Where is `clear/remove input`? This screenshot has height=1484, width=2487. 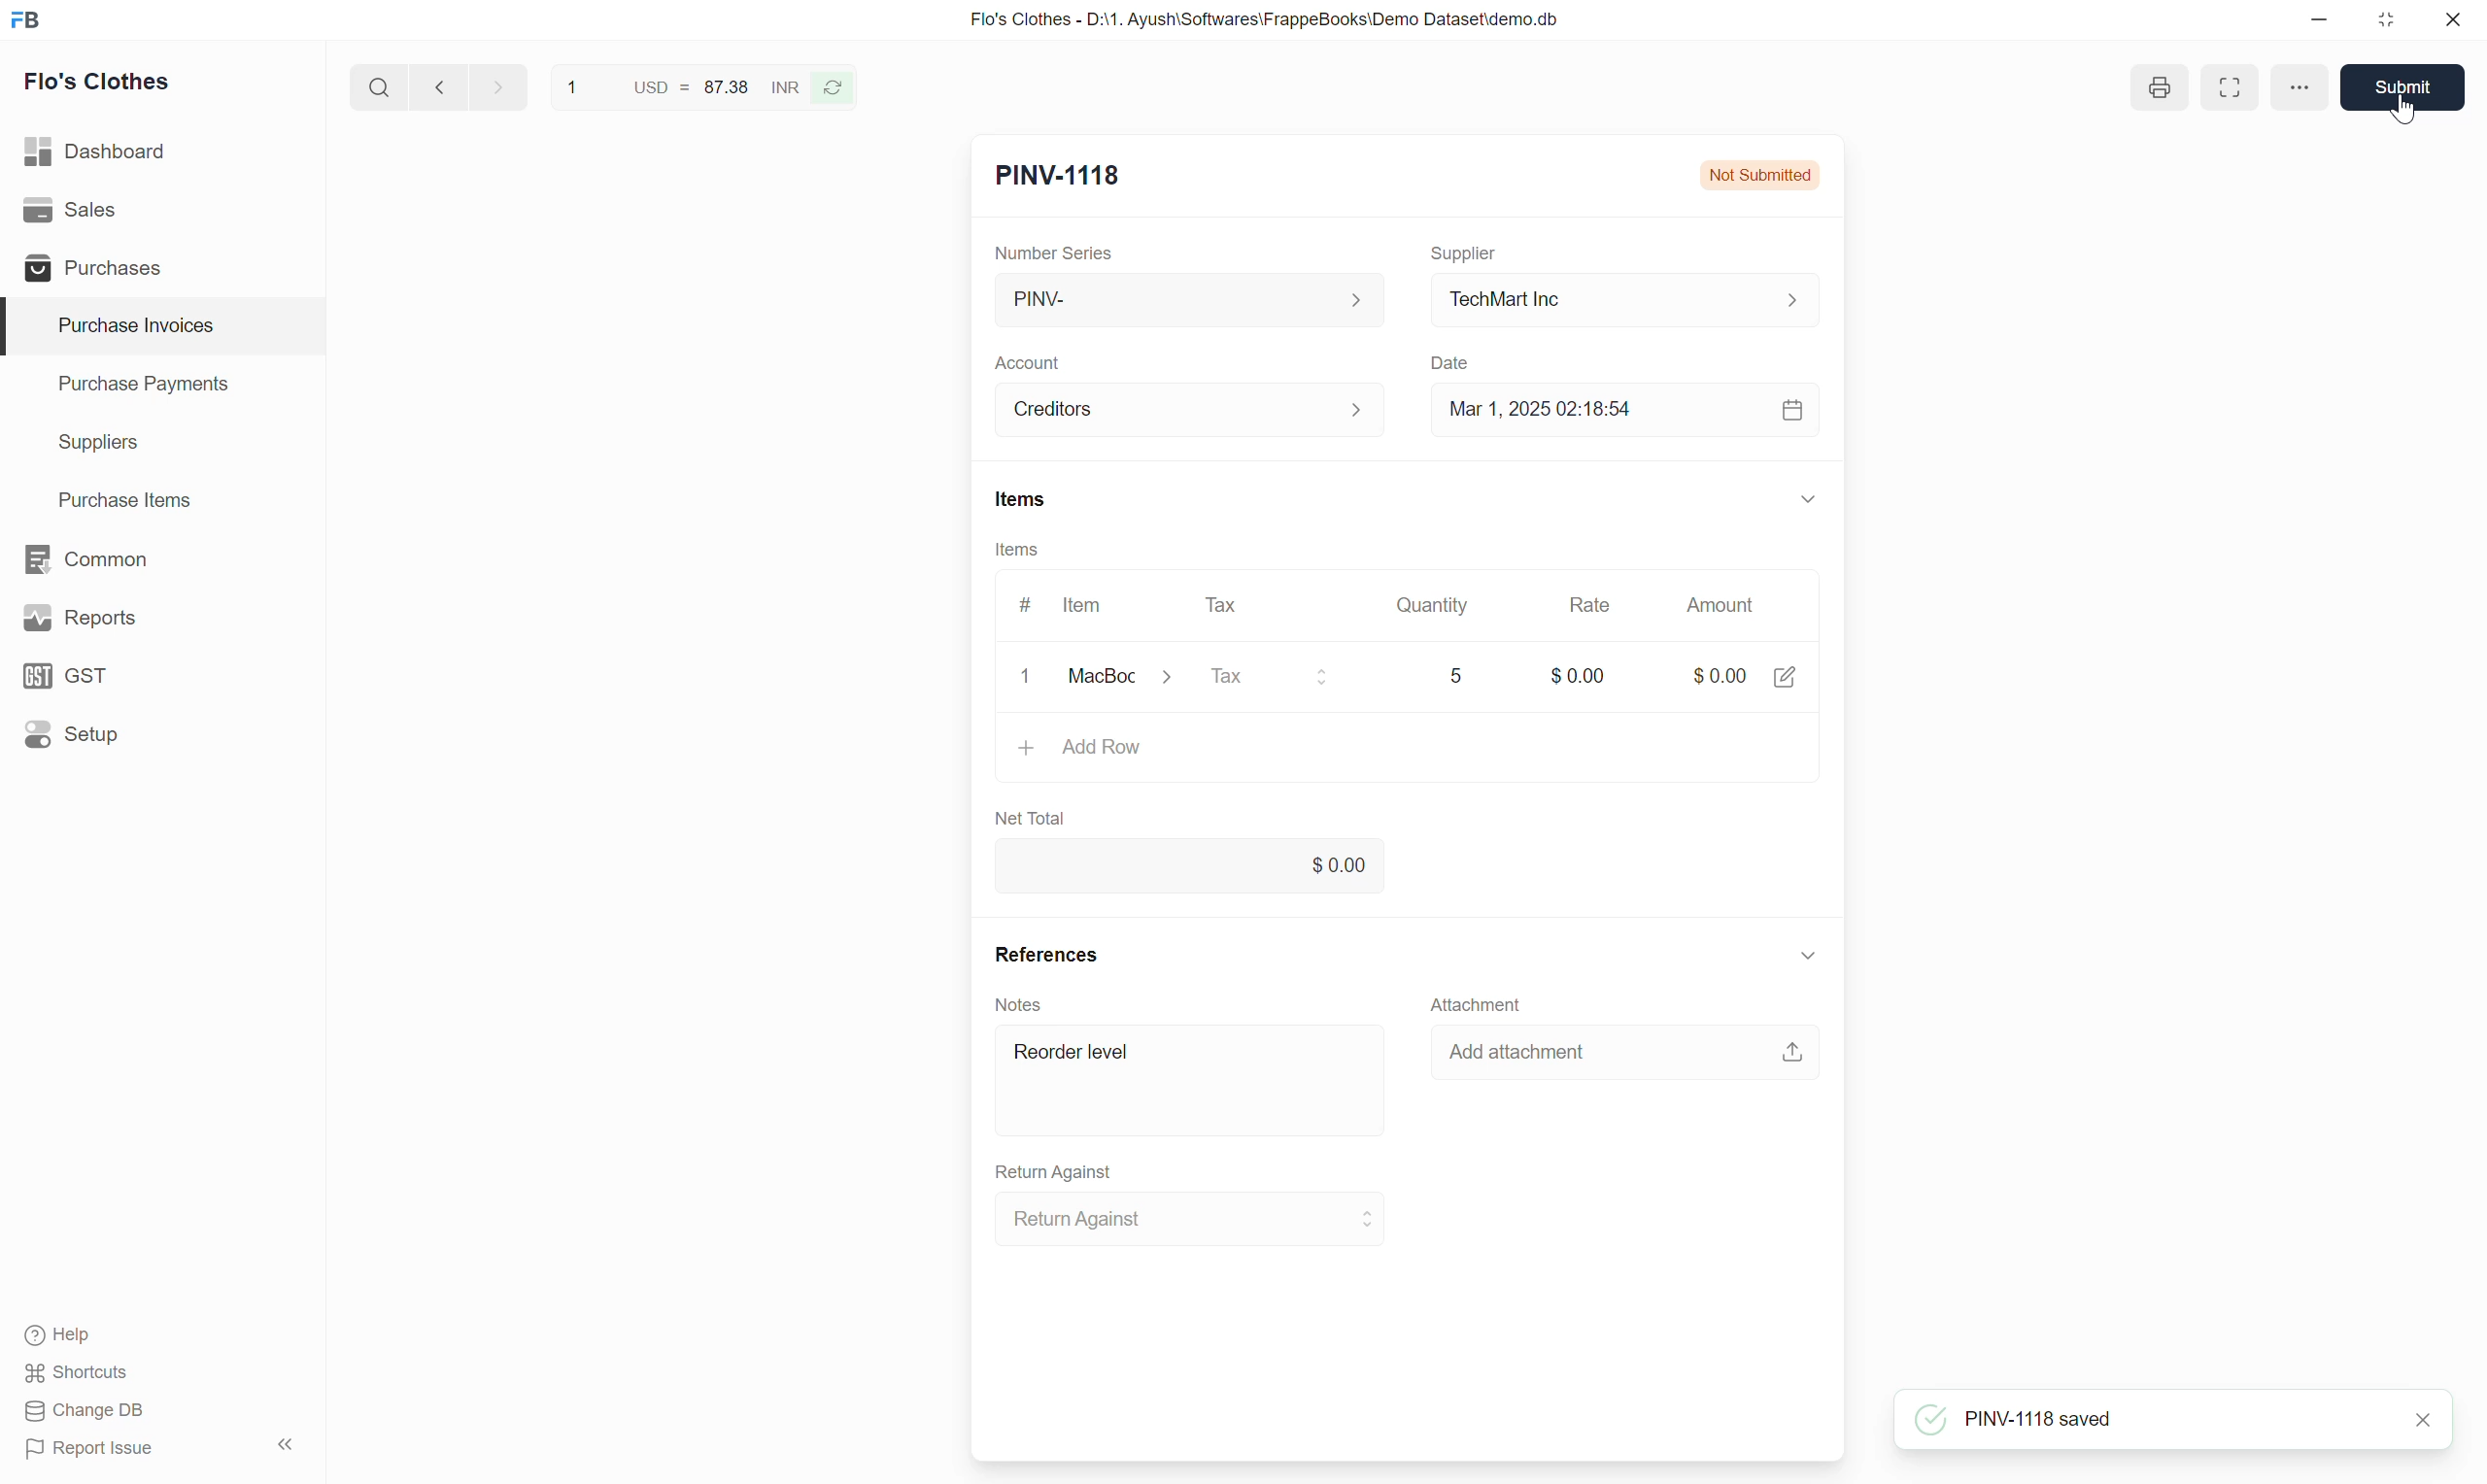 clear/remove input is located at coordinates (1029, 679).